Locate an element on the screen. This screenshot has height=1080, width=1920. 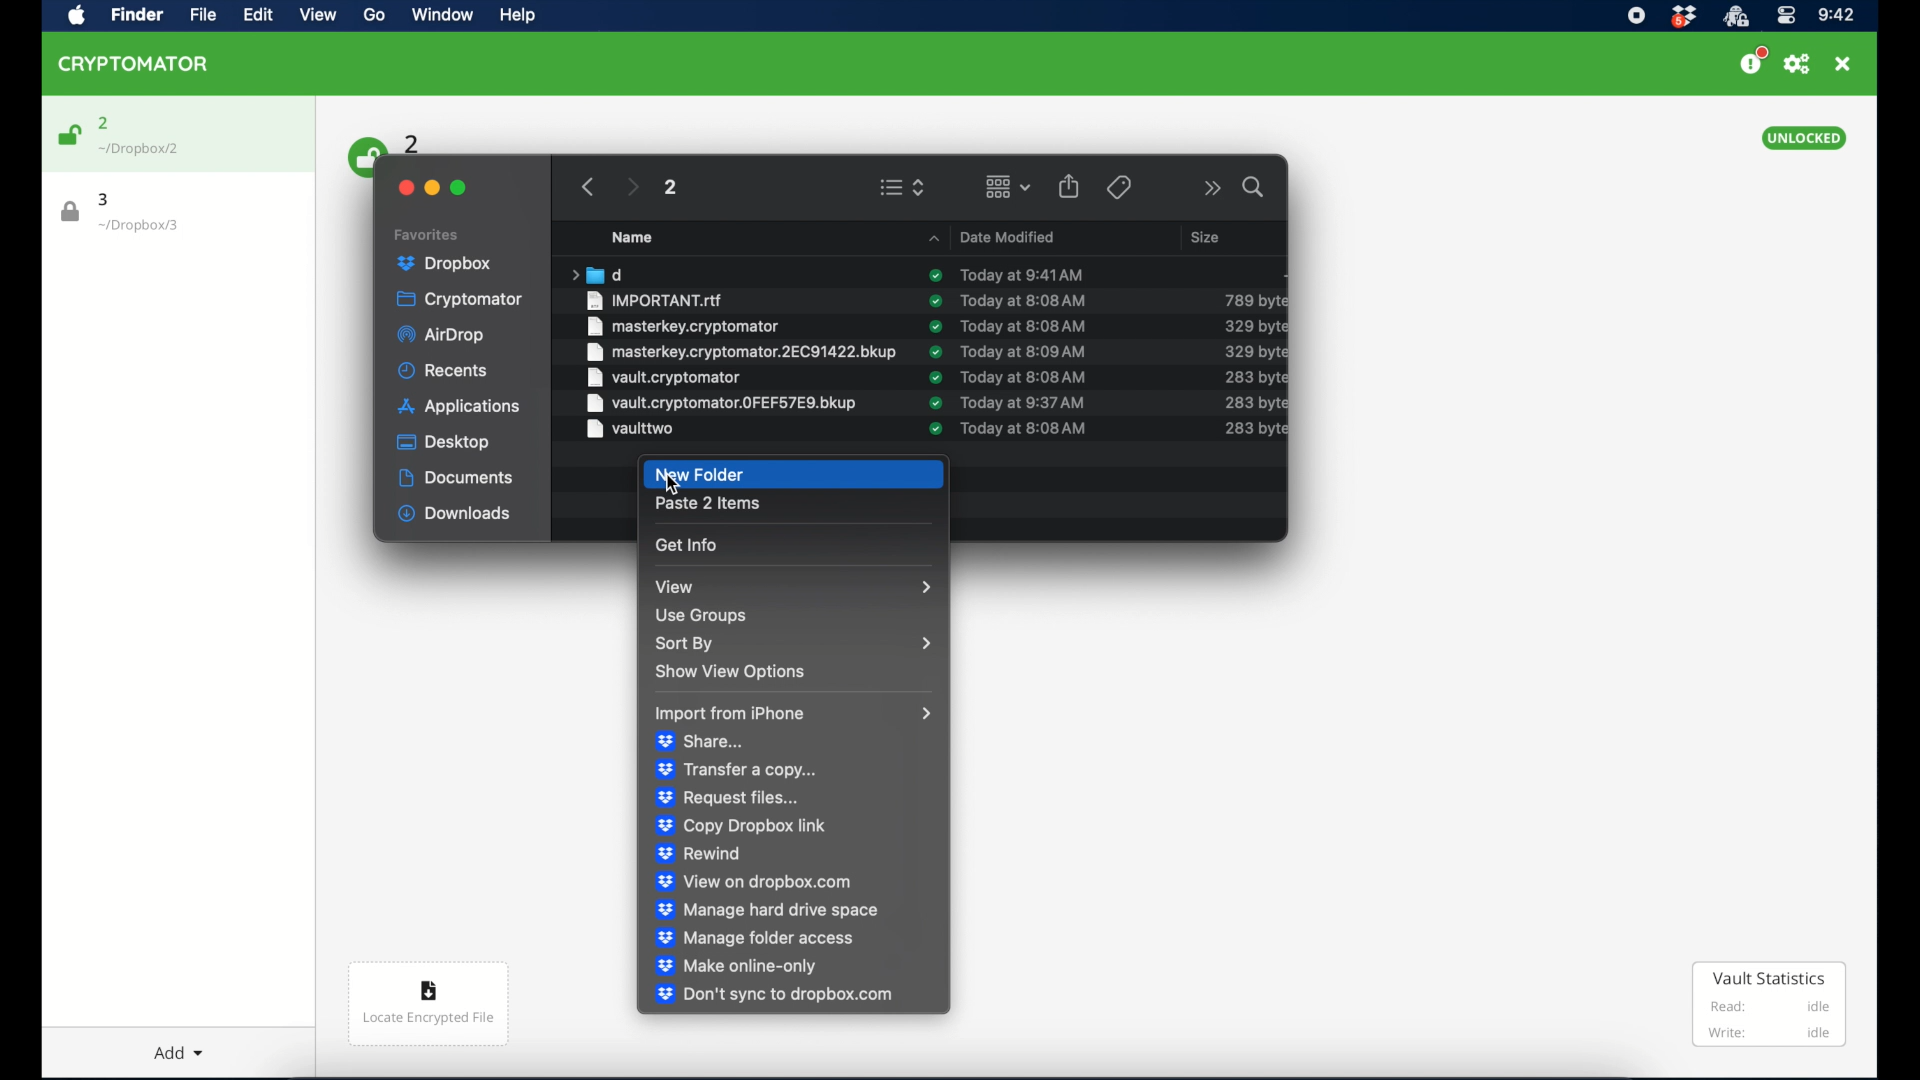
view is located at coordinates (318, 15).